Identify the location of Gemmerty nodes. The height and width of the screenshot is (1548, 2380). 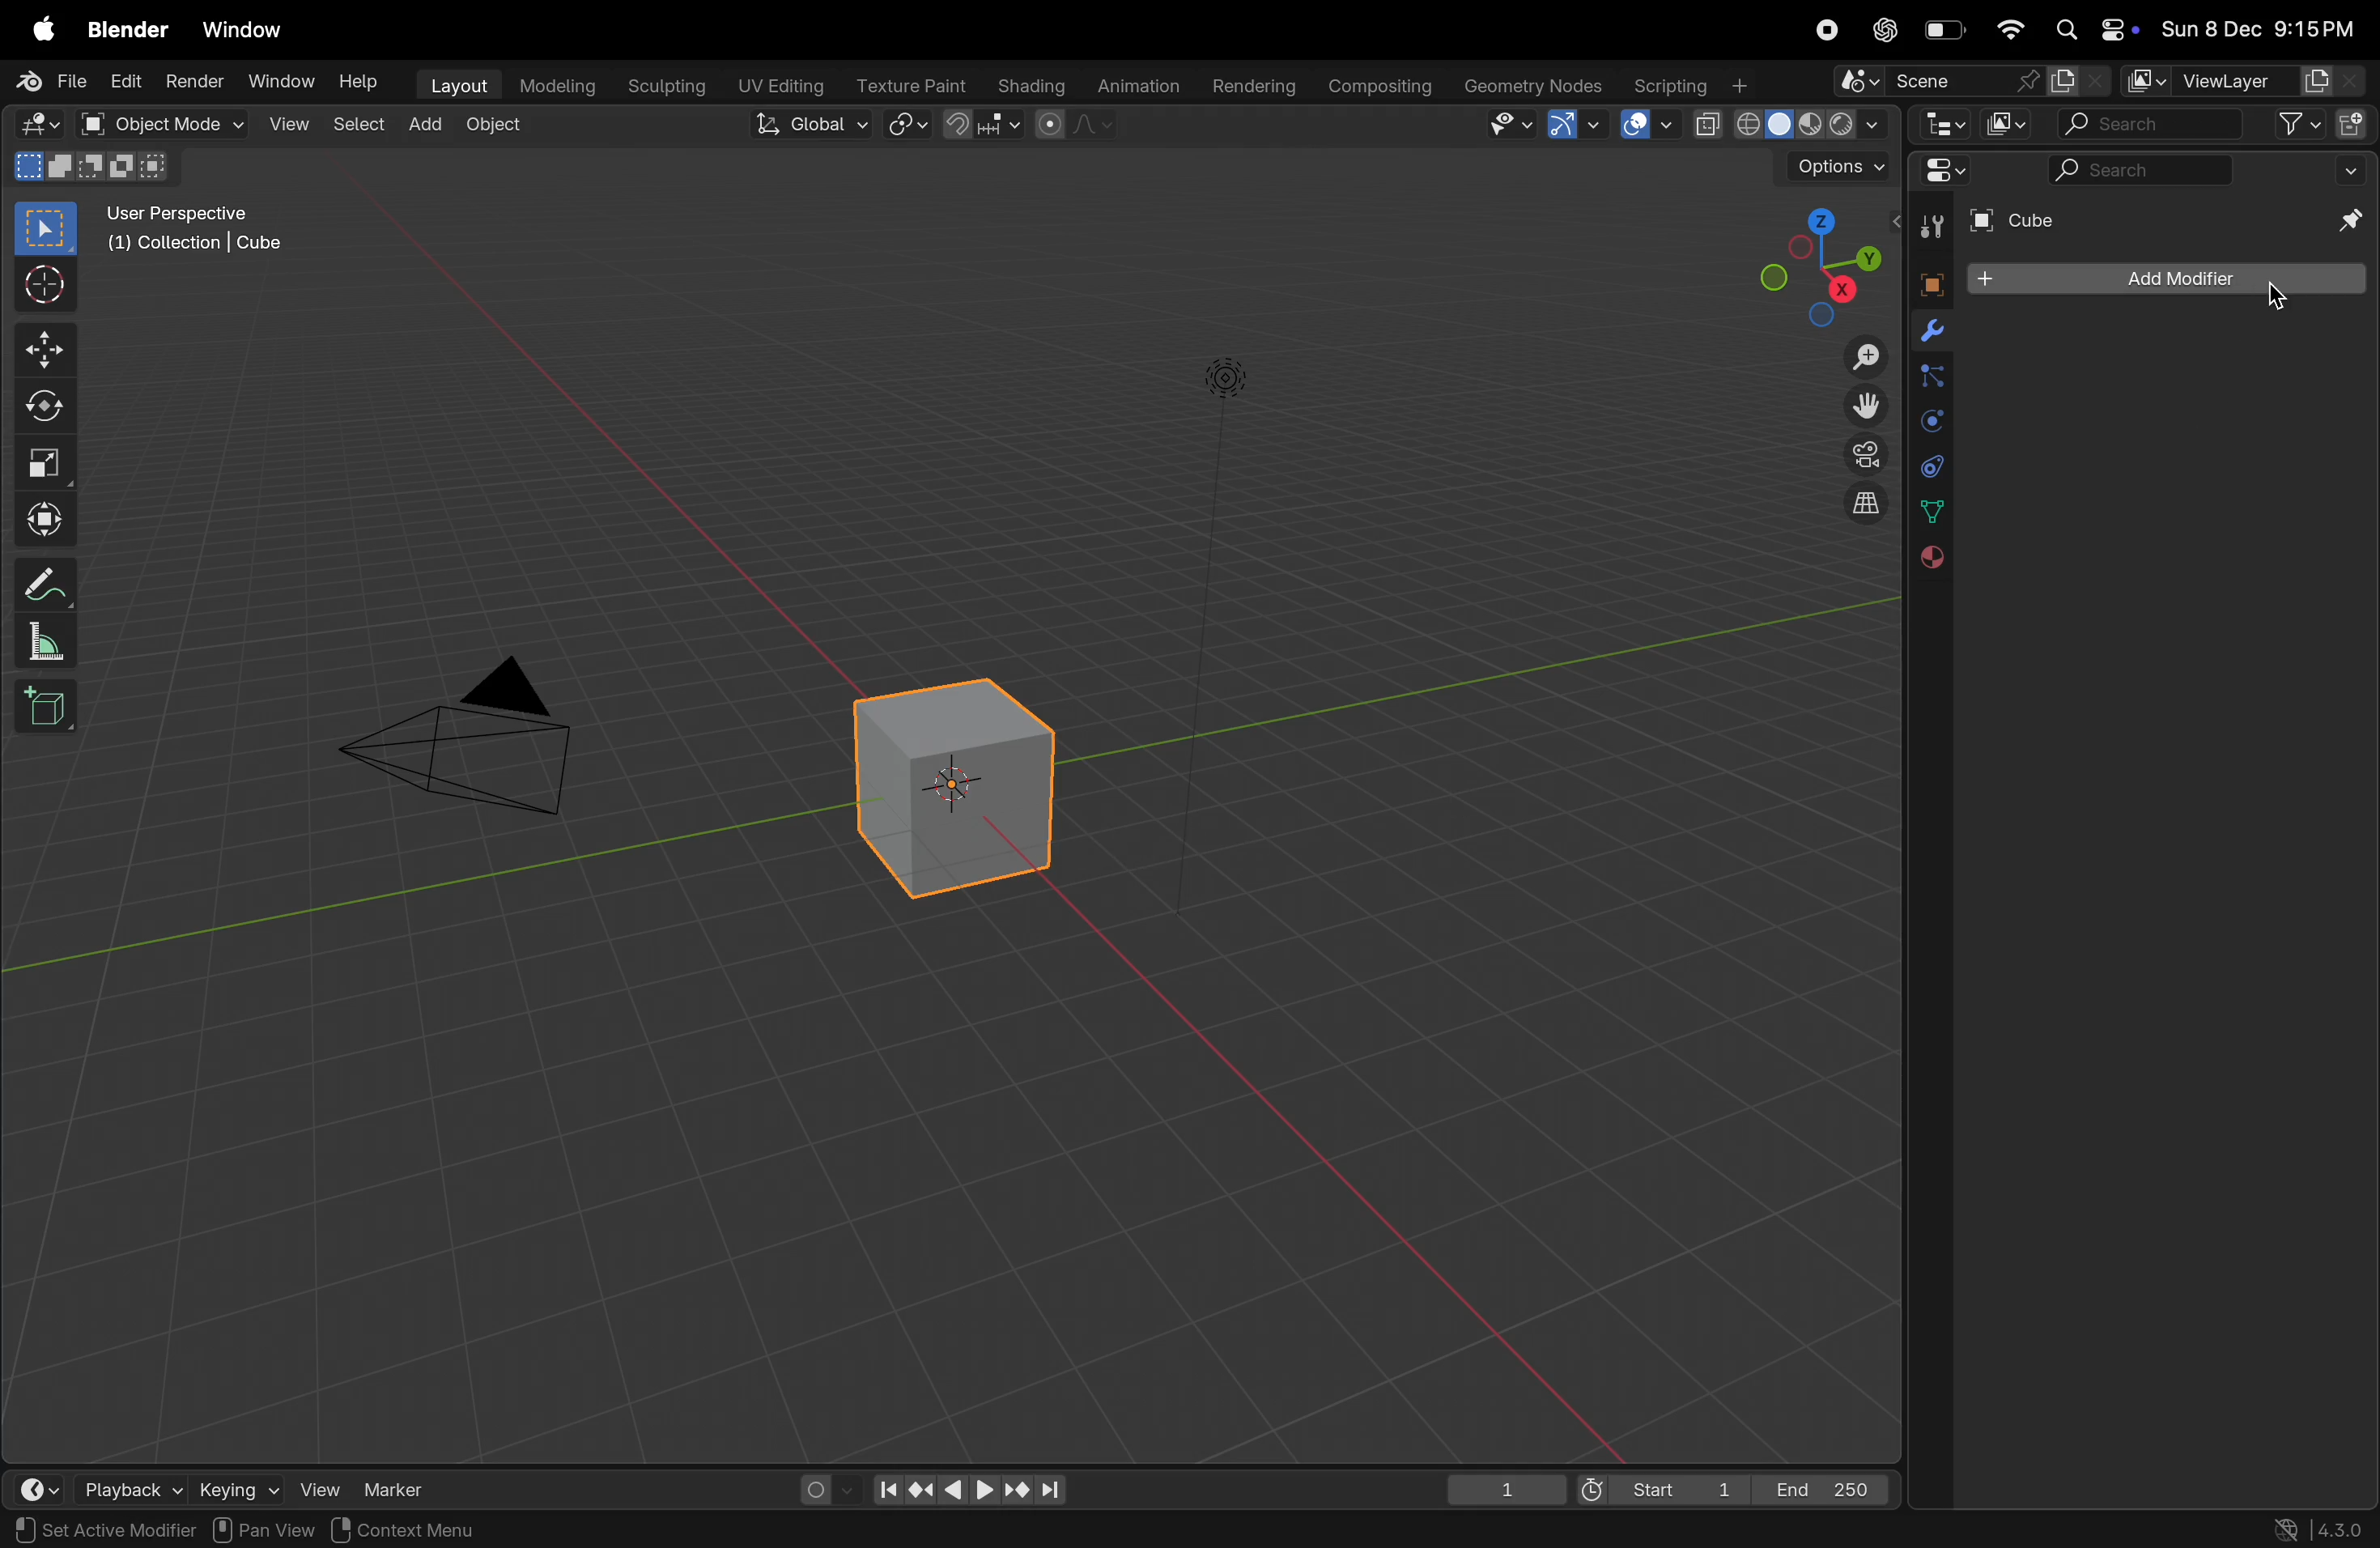
(1531, 86).